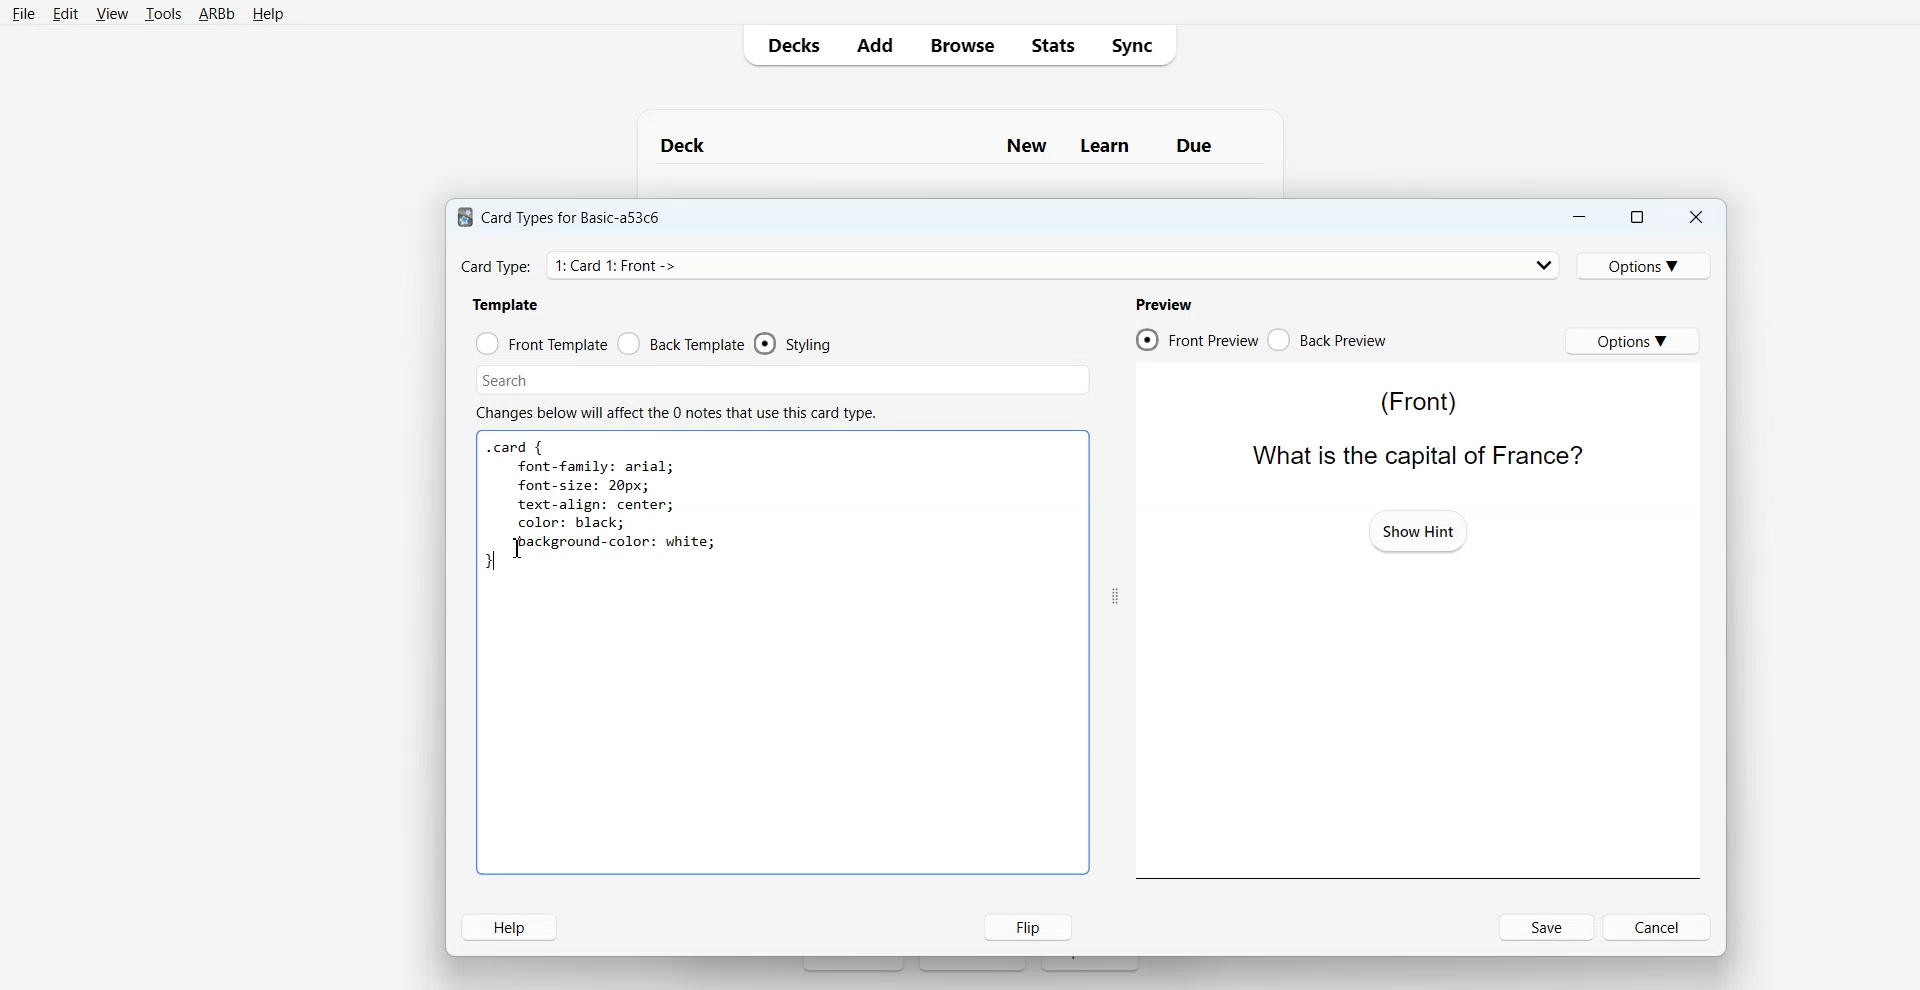 Image resolution: width=1920 pixels, height=990 pixels. I want to click on Tools, so click(163, 15).